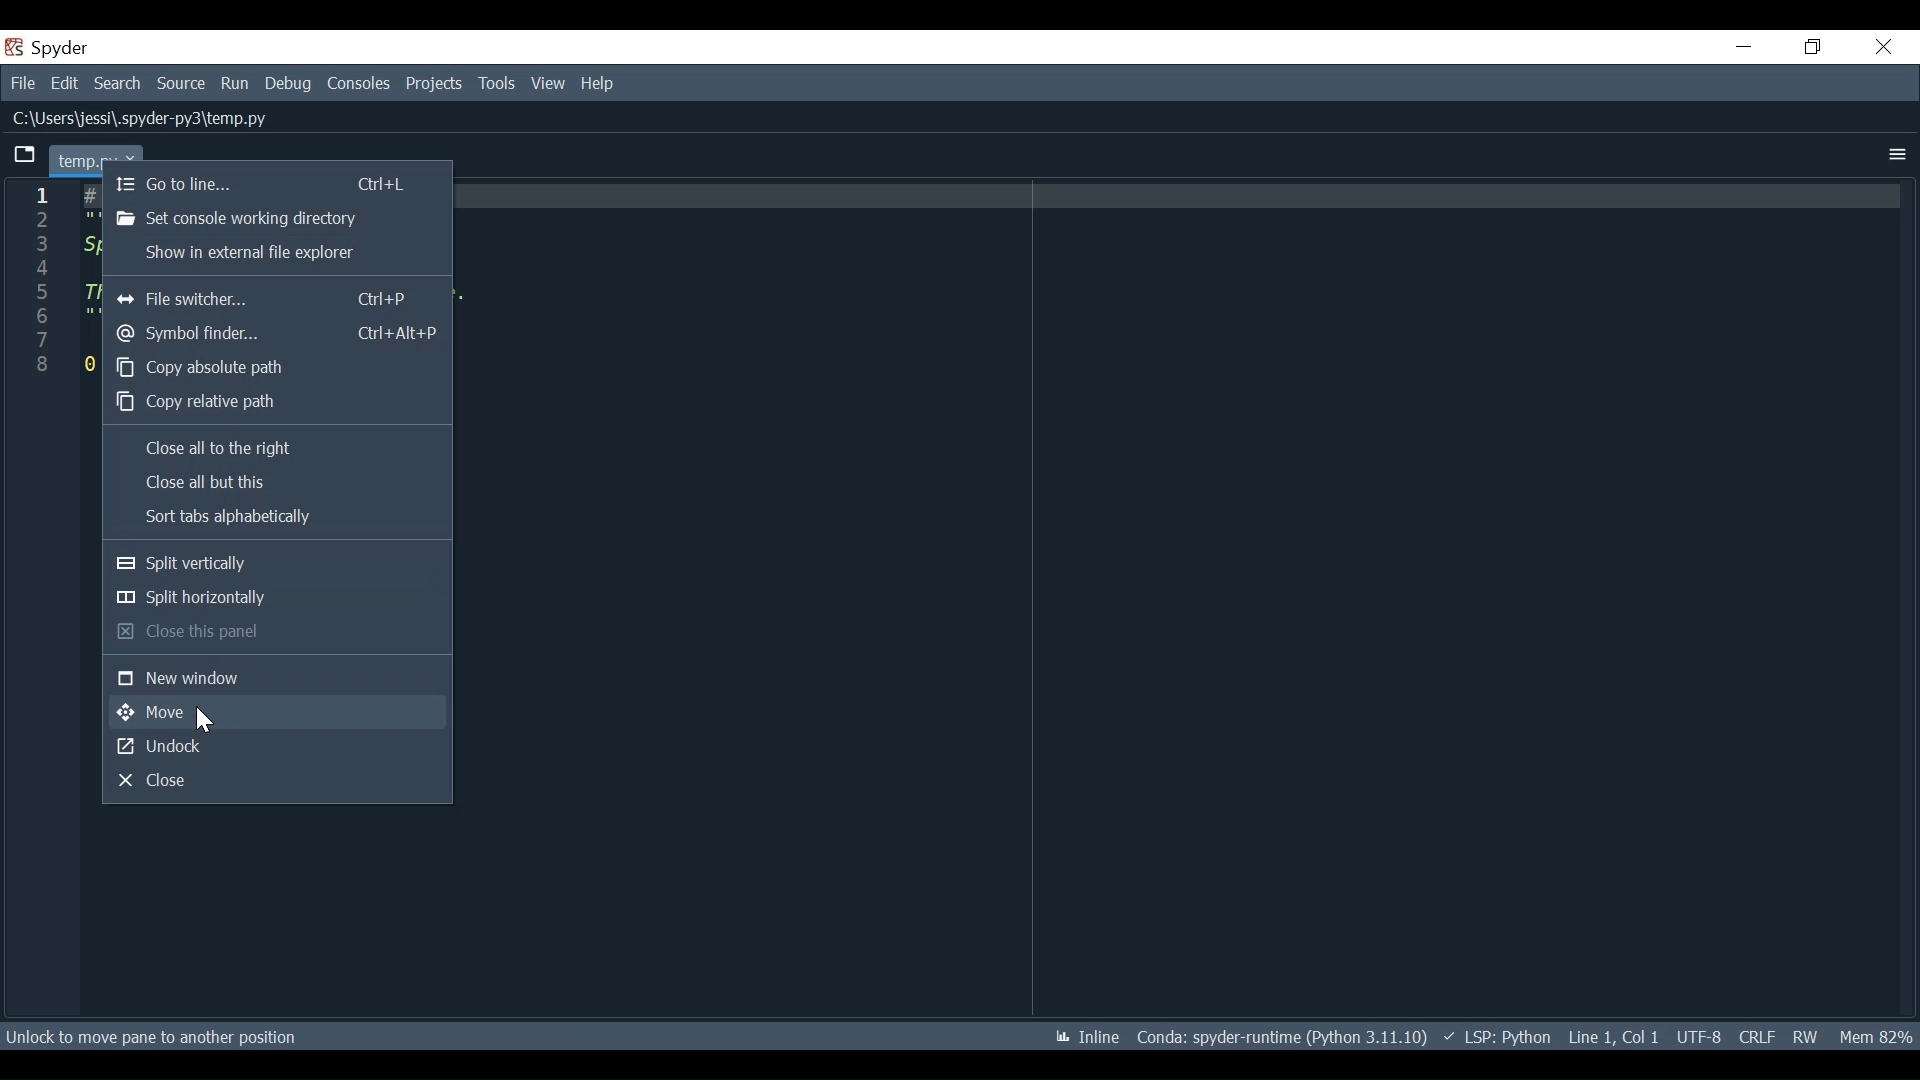 Image resolution: width=1920 pixels, height=1080 pixels. What do you see at coordinates (235, 83) in the screenshot?
I see `Run` at bounding box center [235, 83].